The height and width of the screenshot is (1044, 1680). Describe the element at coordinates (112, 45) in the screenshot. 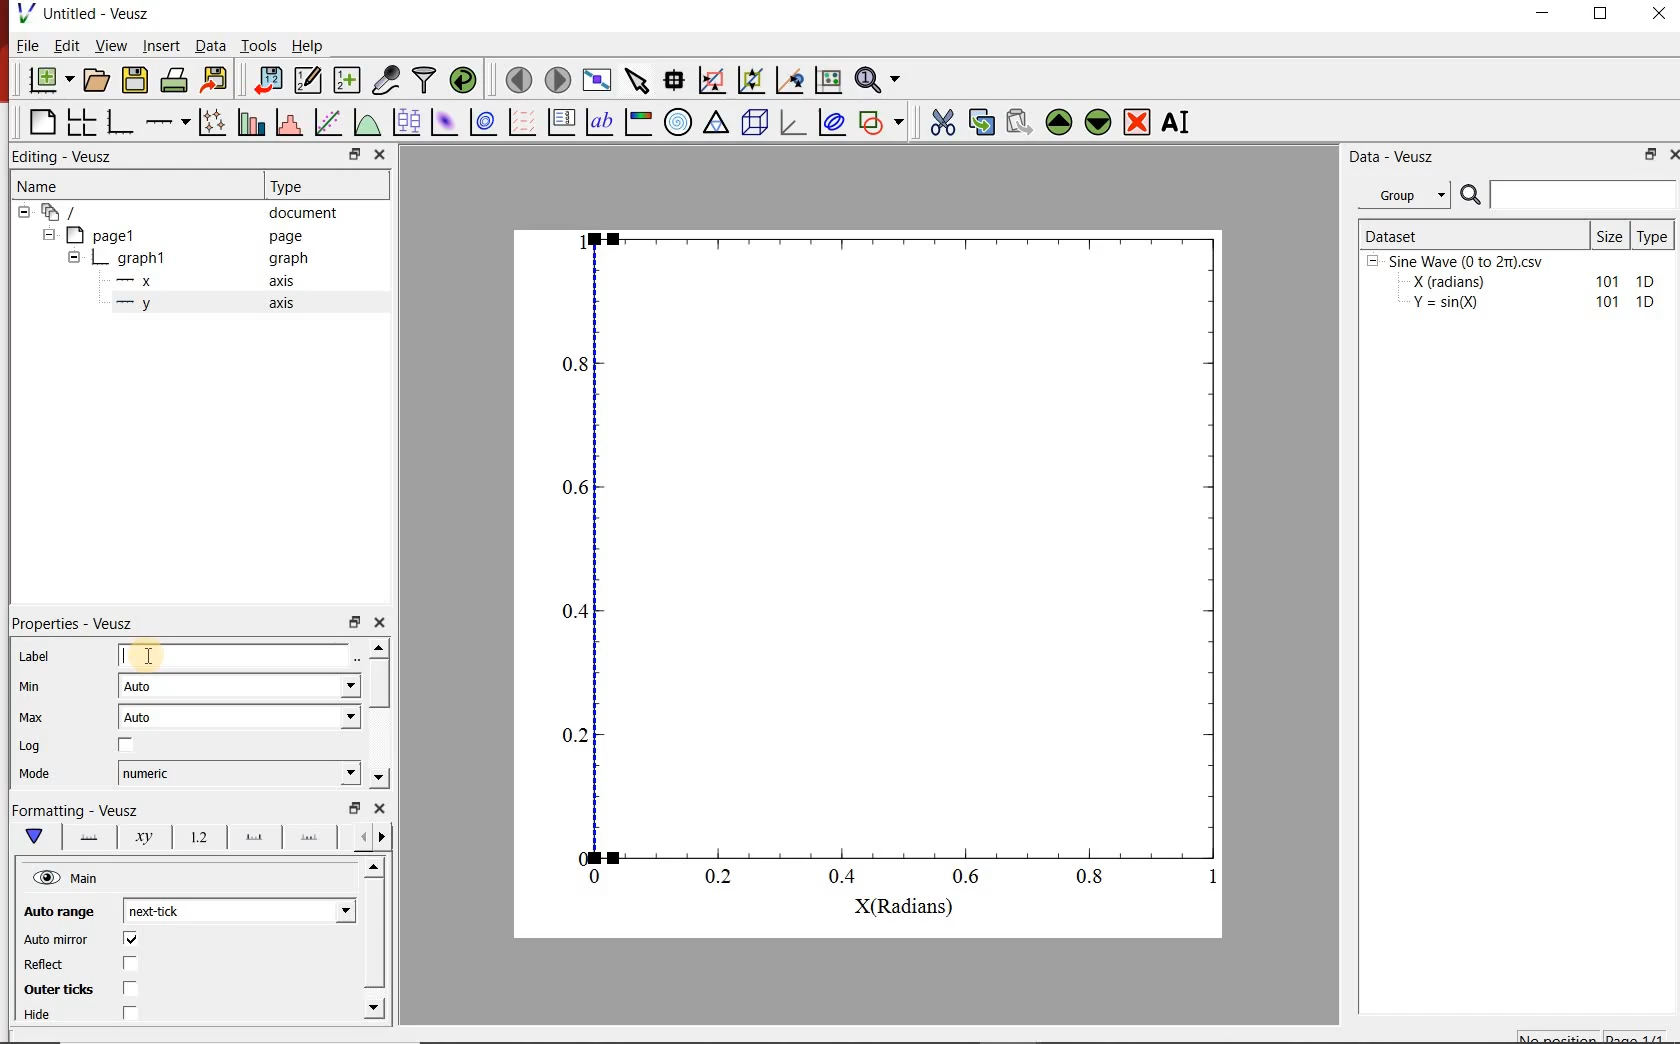

I see `View` at that location.